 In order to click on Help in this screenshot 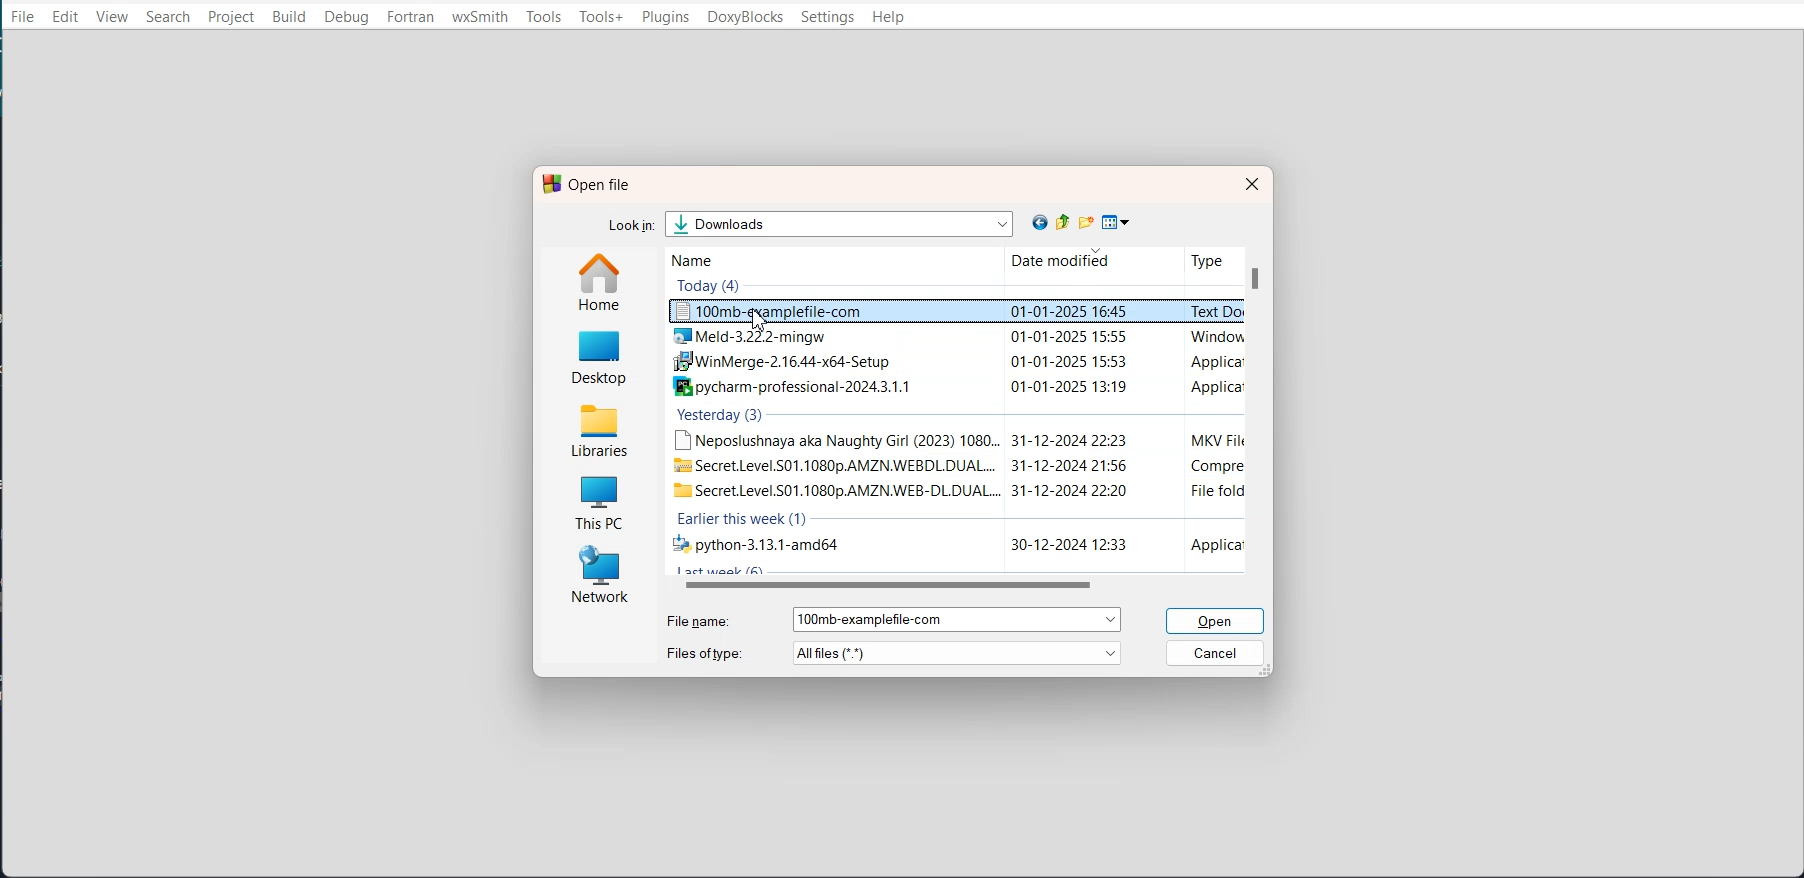, I will do `click(889, 18)`.